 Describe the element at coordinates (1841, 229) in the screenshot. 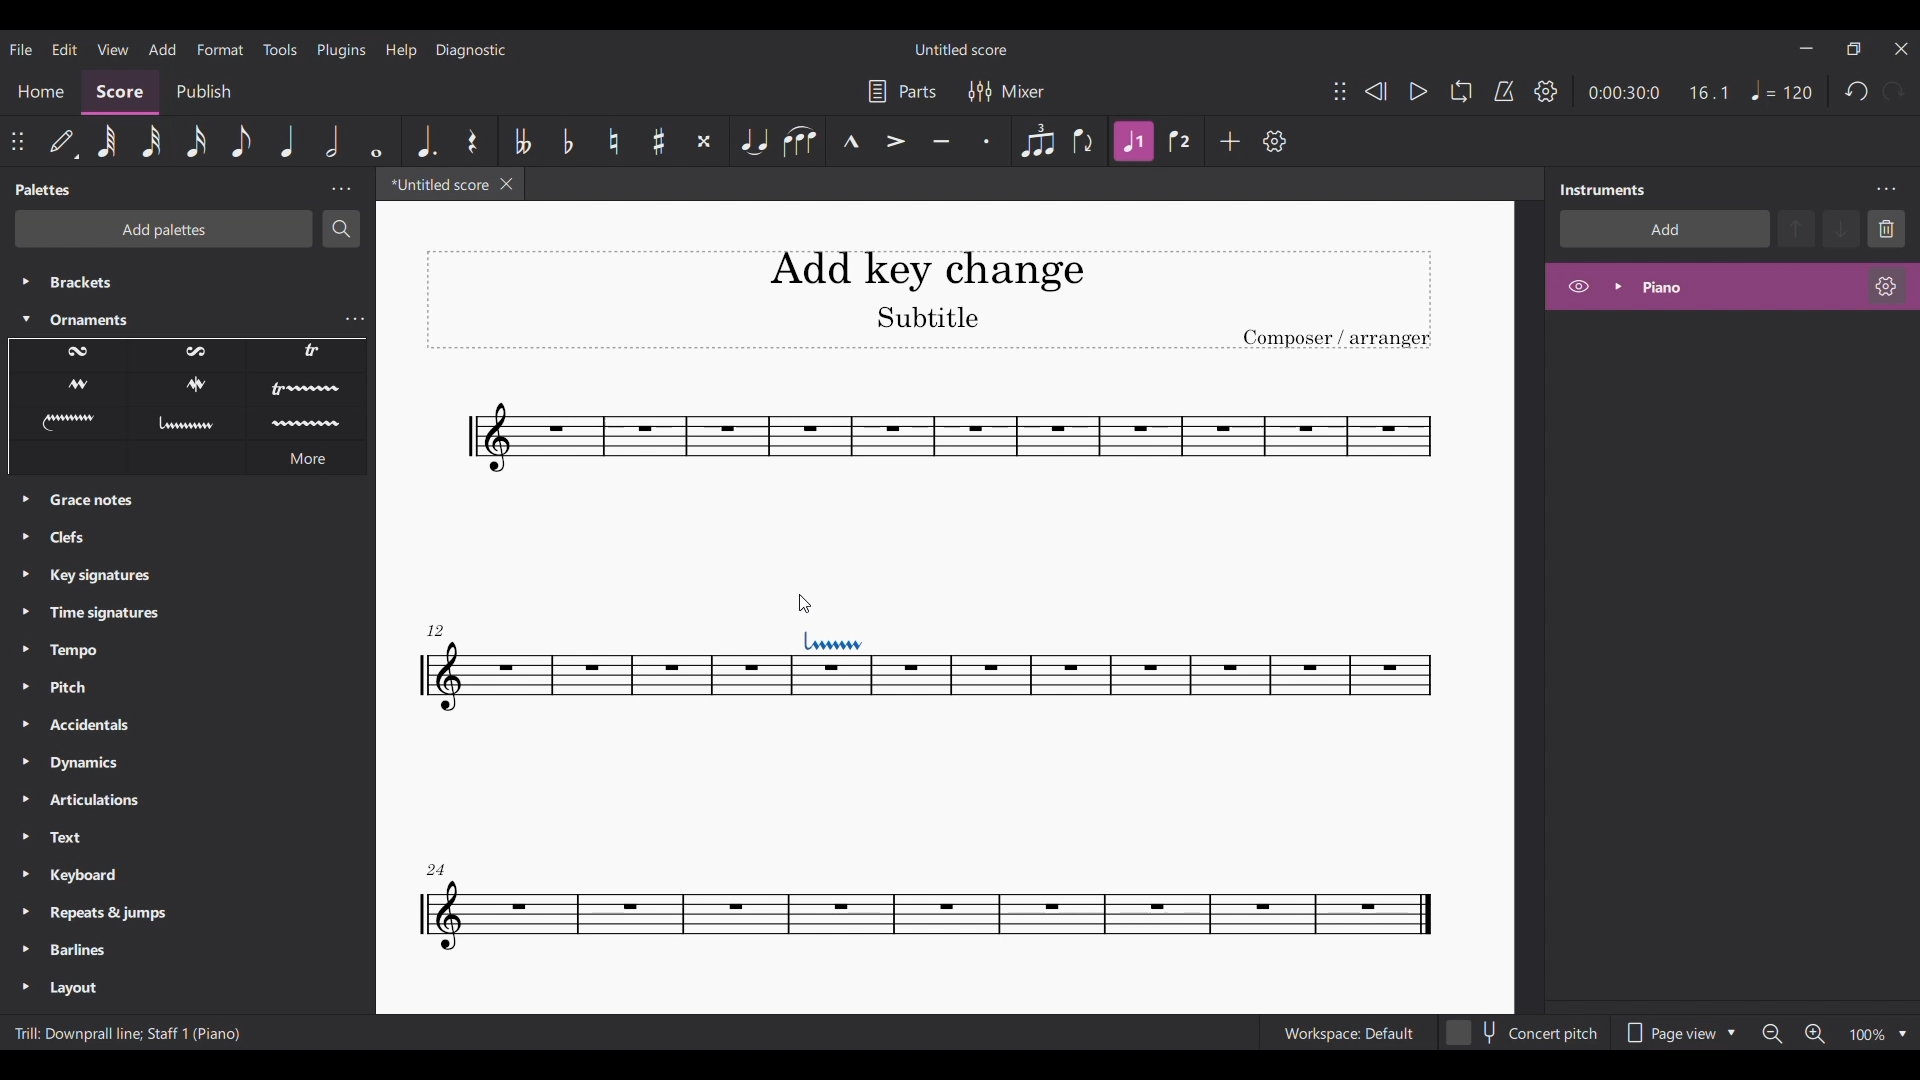

I see `Move down` at that location.